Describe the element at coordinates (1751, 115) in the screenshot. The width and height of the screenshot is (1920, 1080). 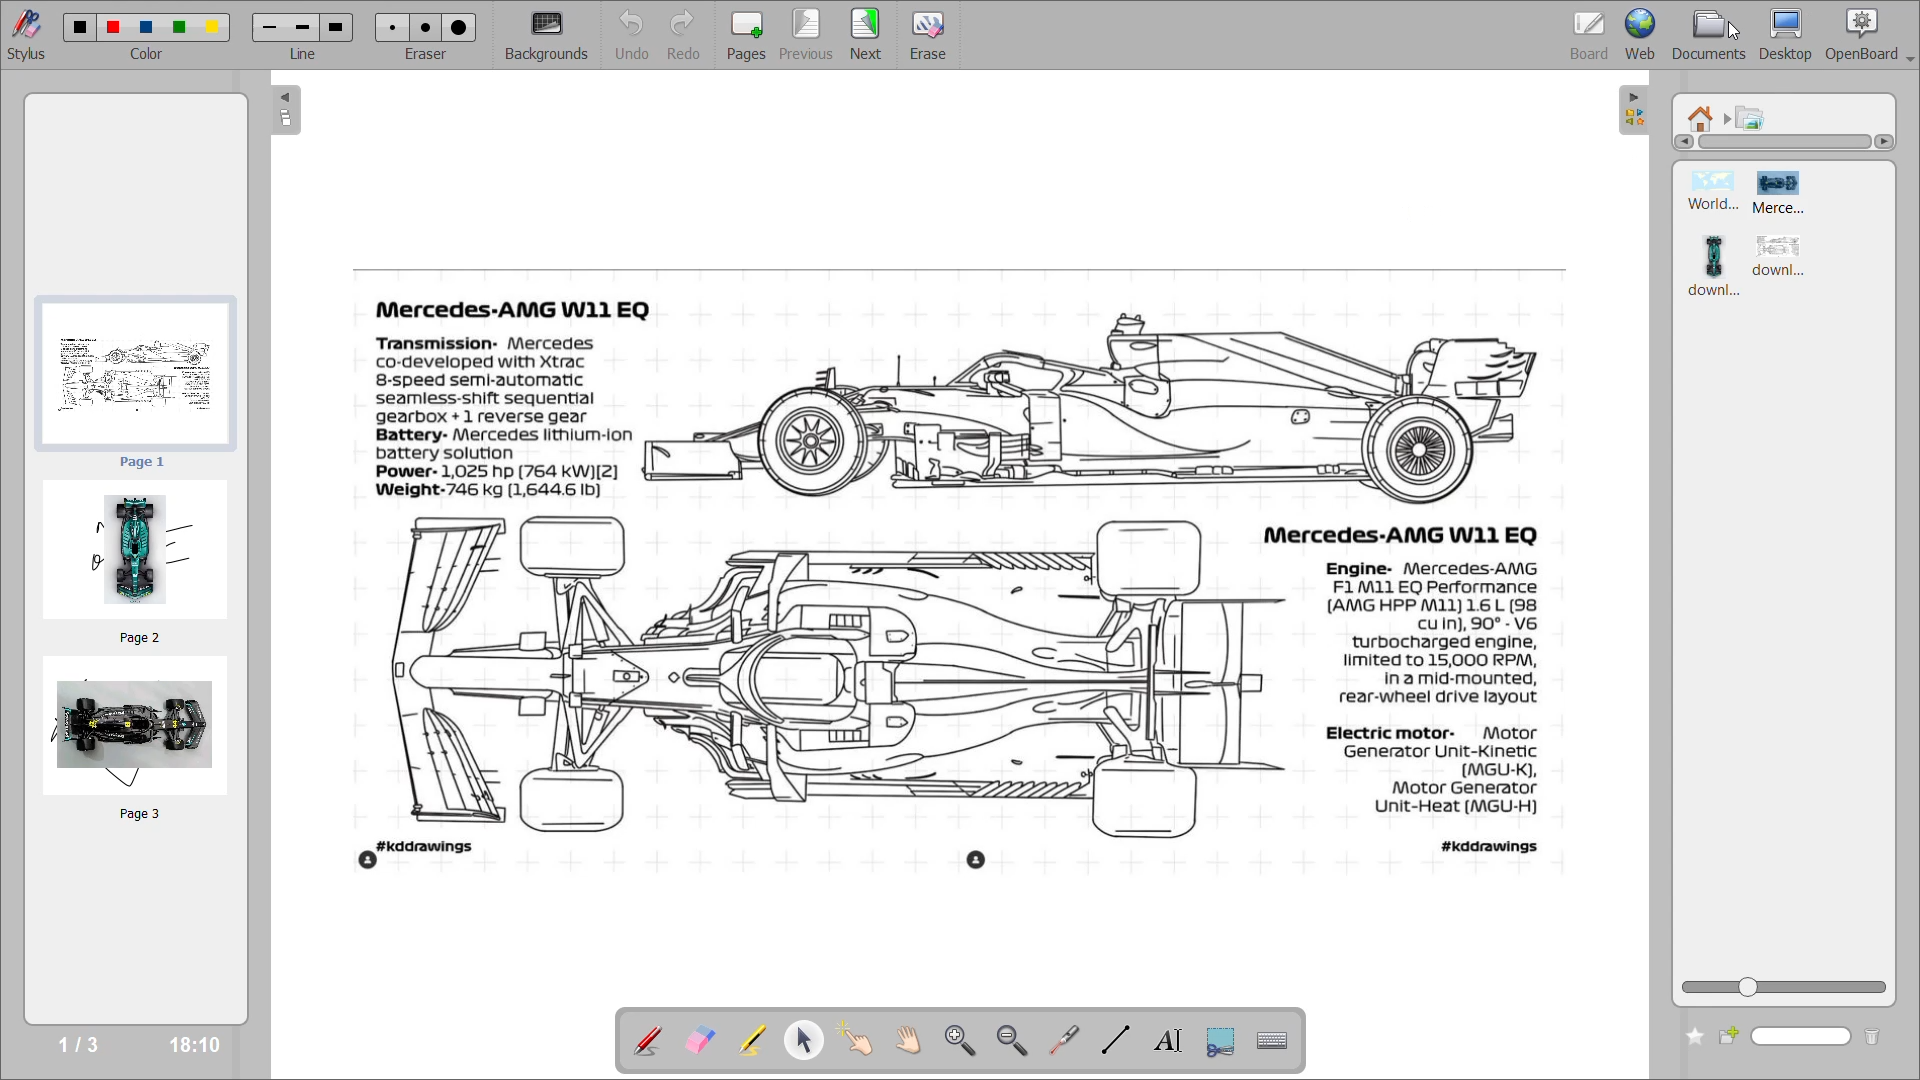
I see `pictures` at that location.